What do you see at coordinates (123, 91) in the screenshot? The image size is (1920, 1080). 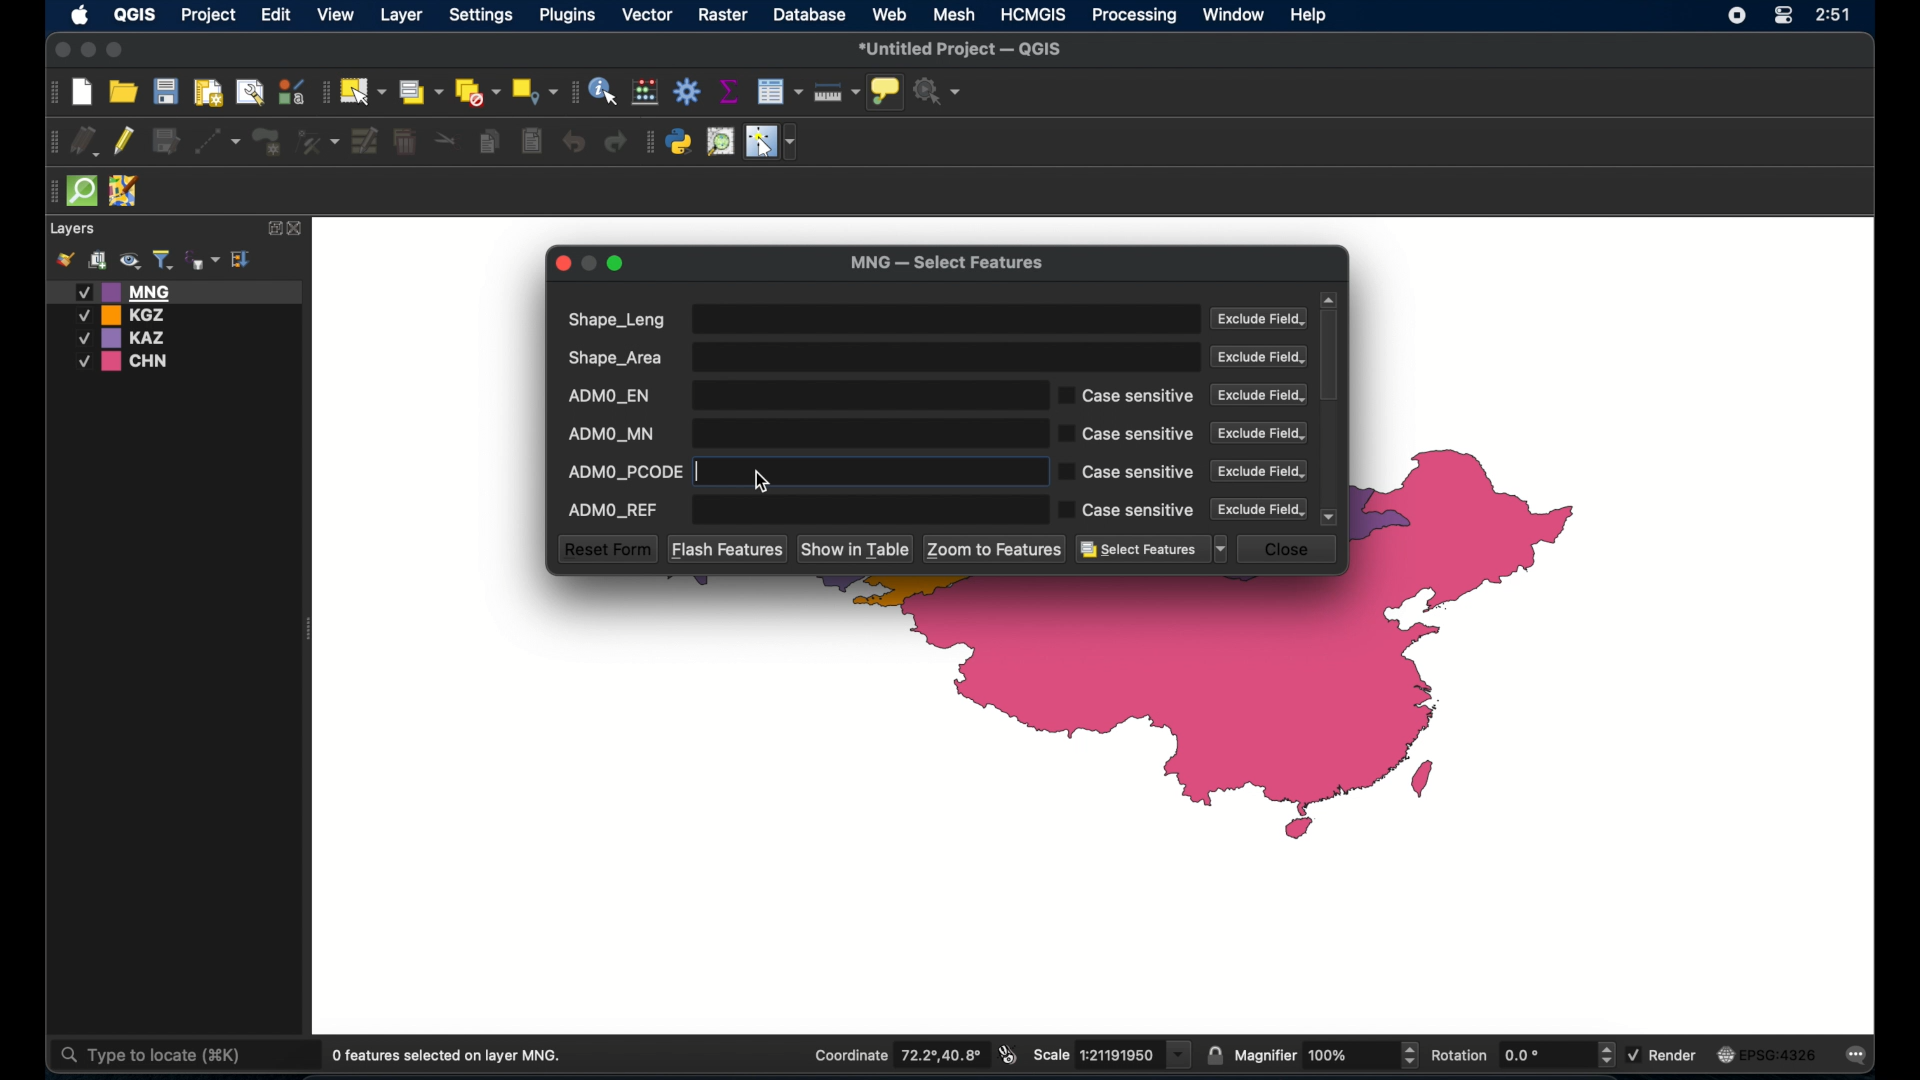 I see `open project` at bounding box center [123, 91].